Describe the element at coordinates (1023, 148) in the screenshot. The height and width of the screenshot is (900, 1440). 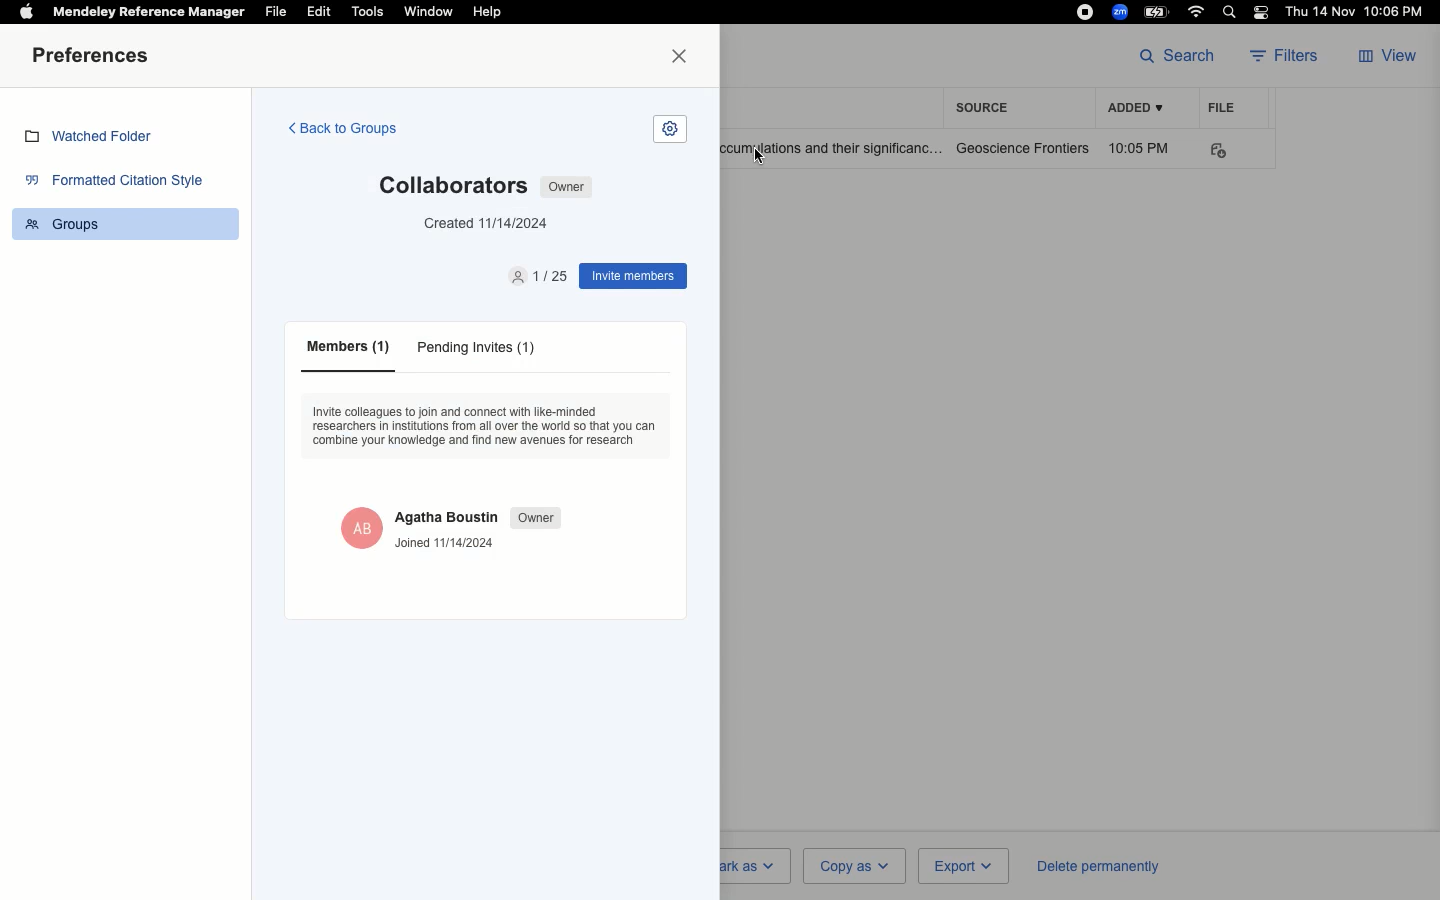
I see `Geoscience frontiers` at that location.